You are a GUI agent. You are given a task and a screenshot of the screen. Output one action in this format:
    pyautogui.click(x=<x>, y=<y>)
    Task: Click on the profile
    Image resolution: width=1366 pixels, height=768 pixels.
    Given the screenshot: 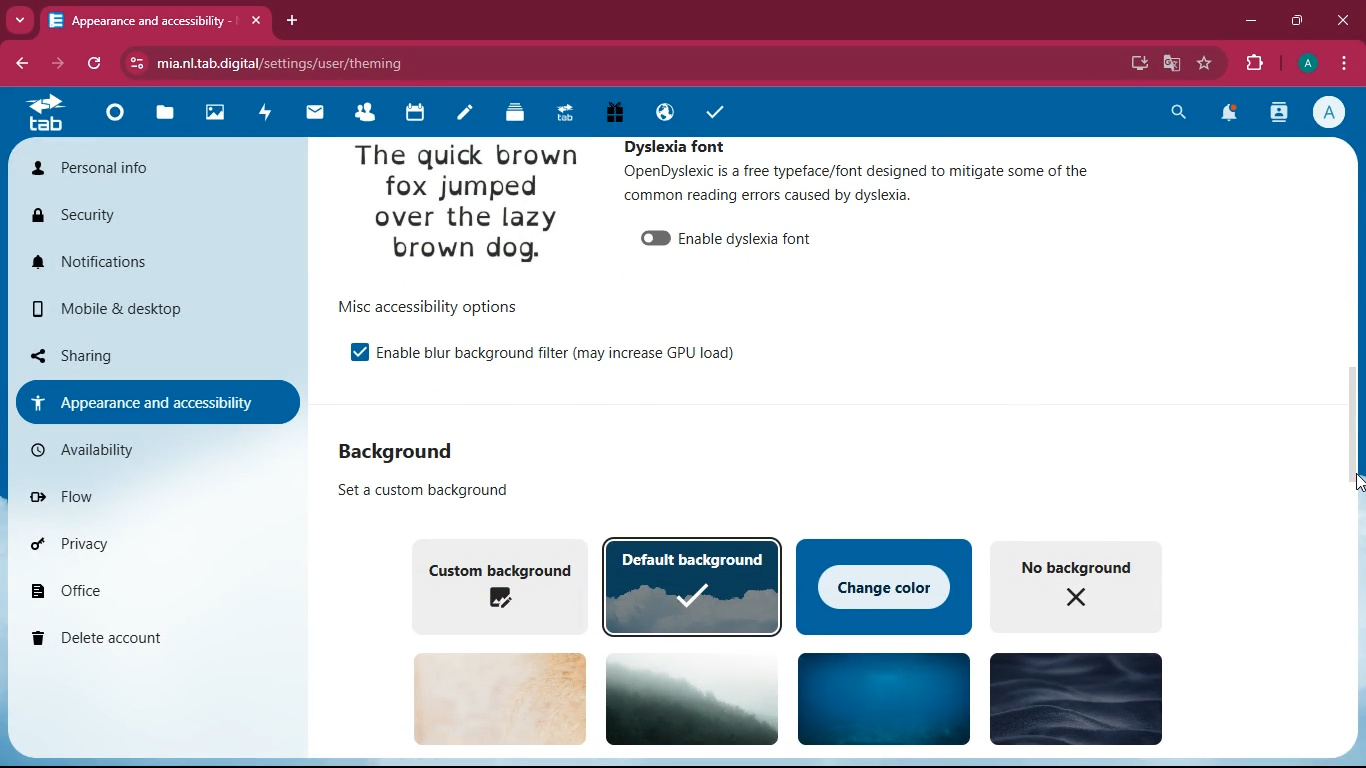 What is the action you would take?
    pyautogui.click(x=1307, y=63)
    